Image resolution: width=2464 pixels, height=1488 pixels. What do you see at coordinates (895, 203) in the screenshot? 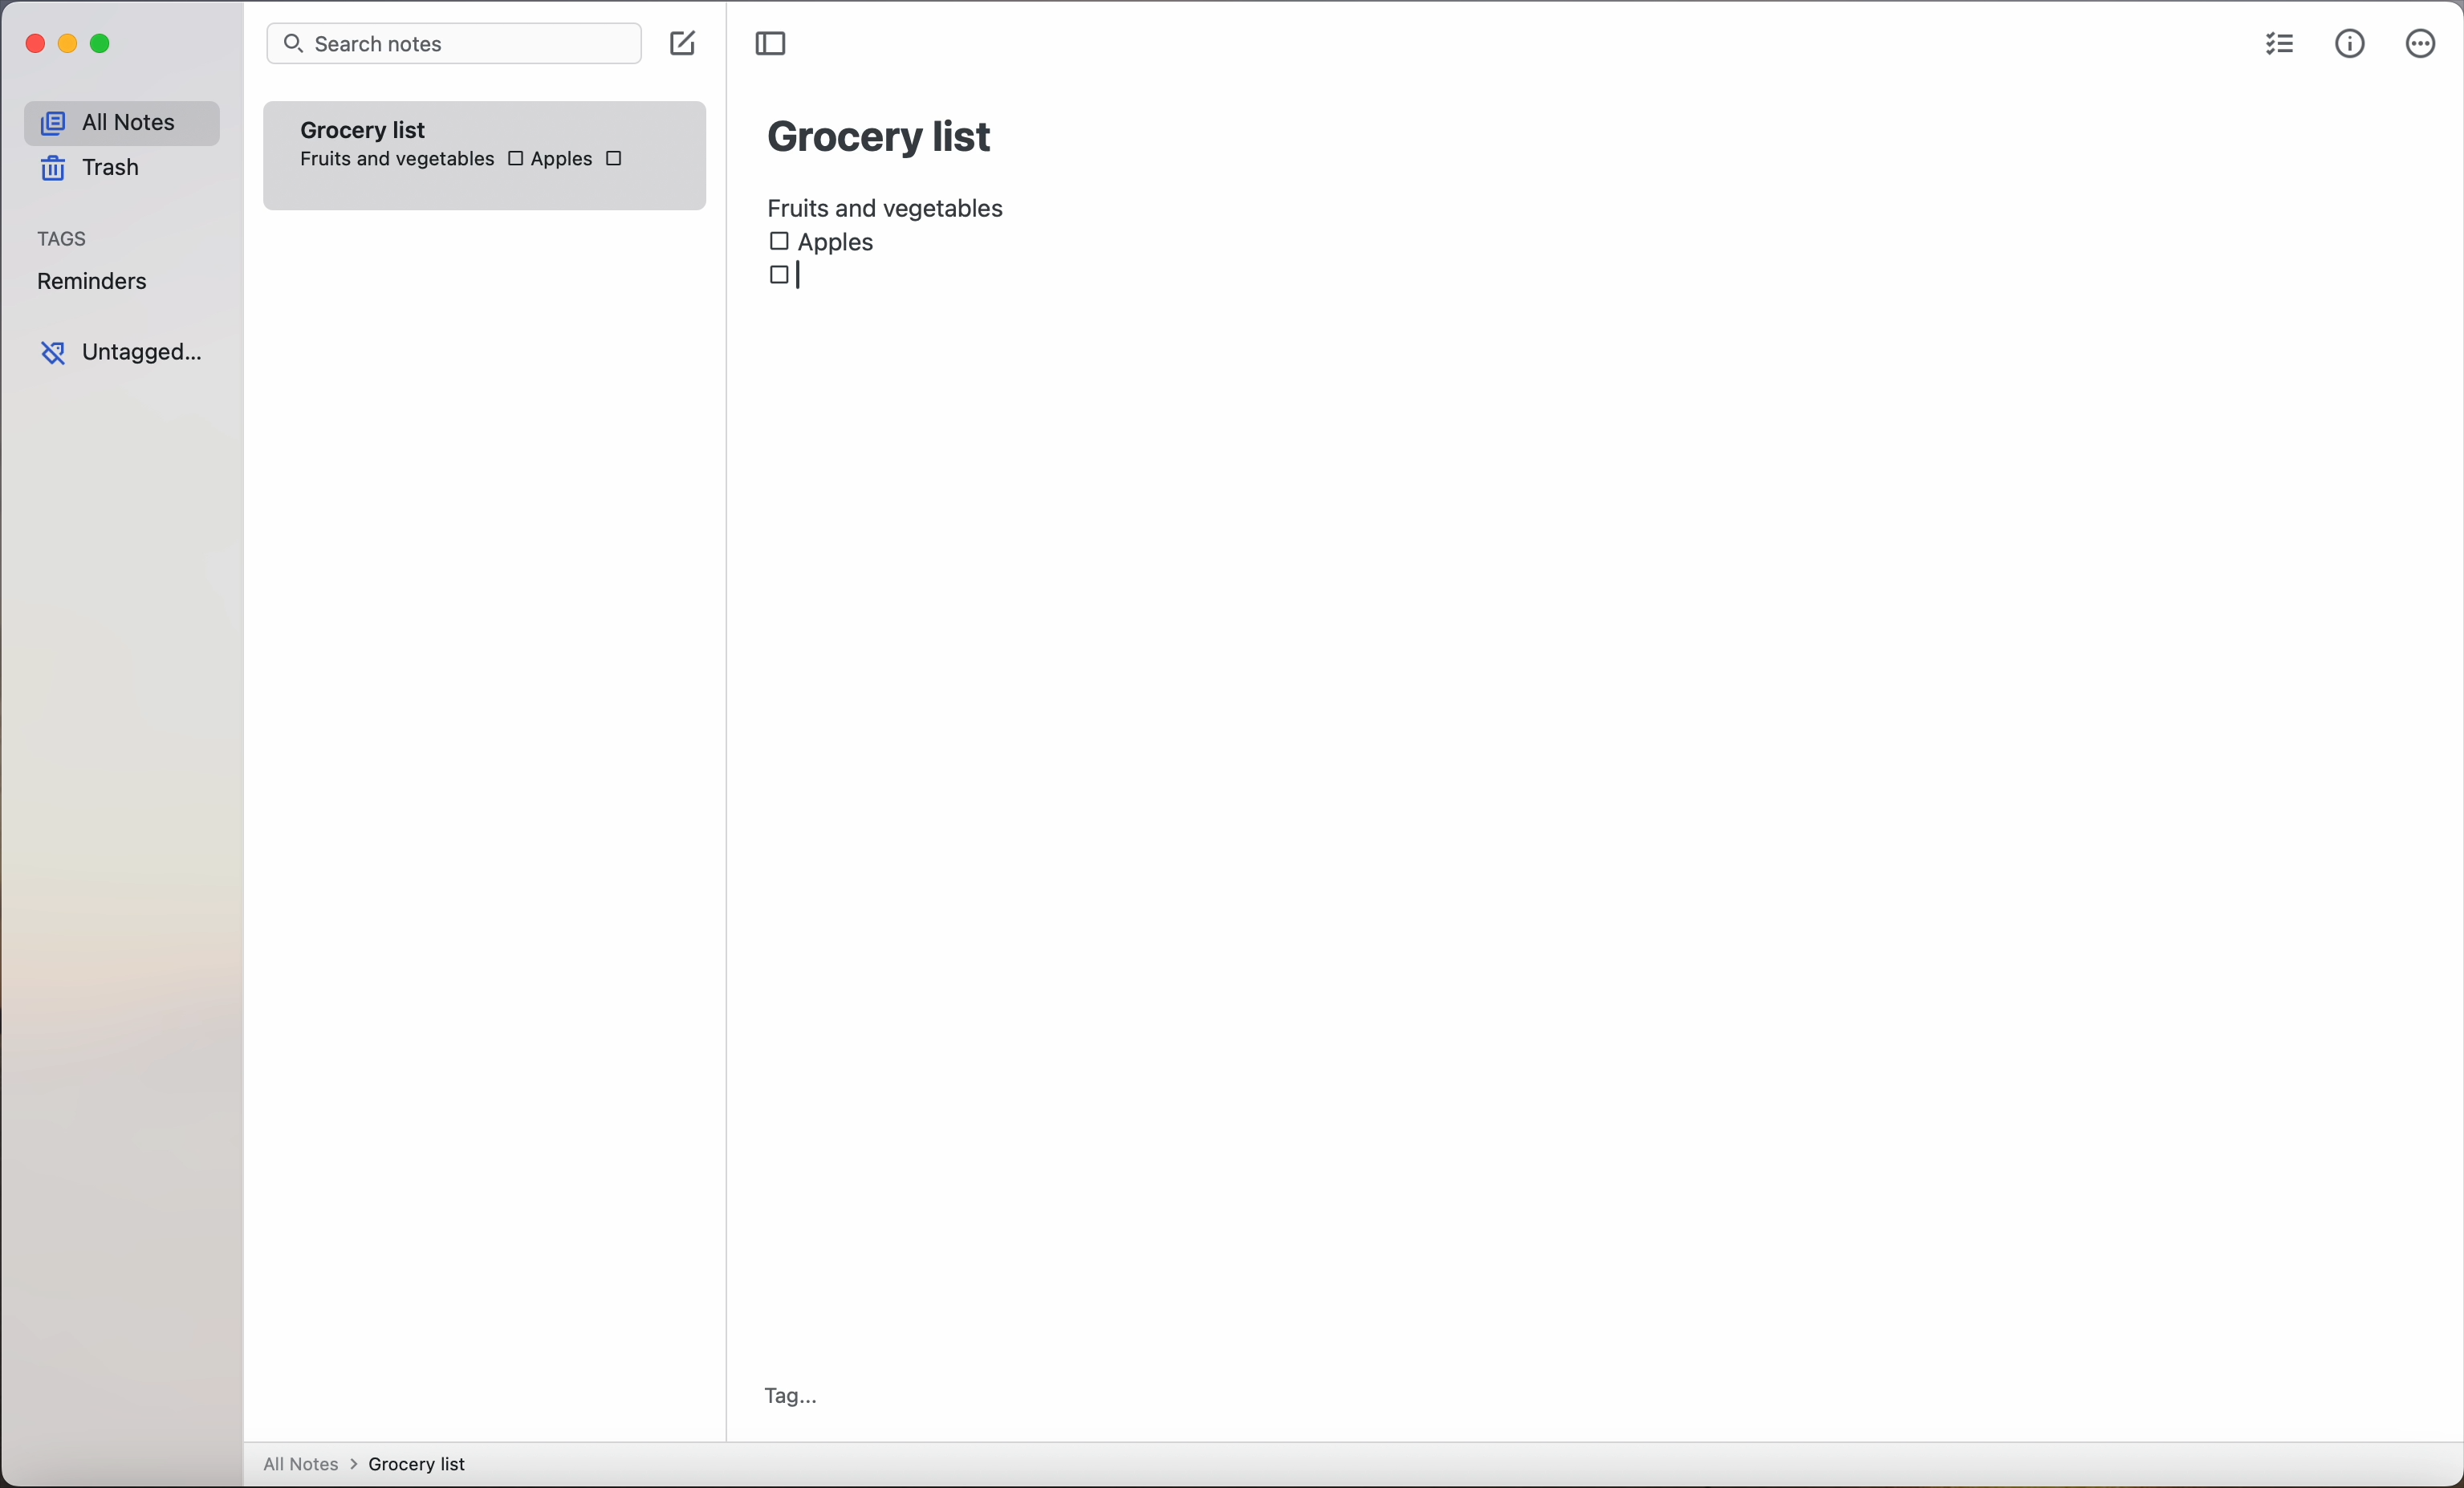
I see `fruits and vegetables` at bounding box center [895, 203].